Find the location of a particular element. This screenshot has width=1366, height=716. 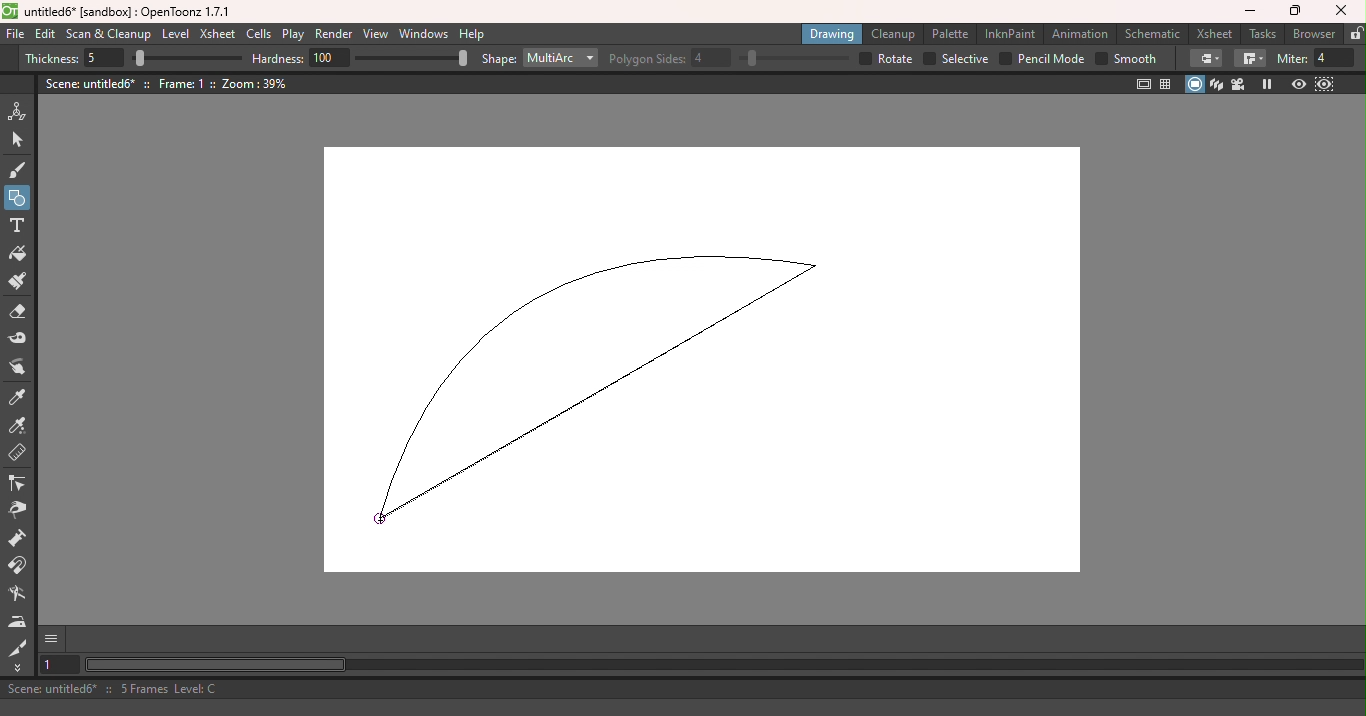

Selective is located at coordinates (957, 58).